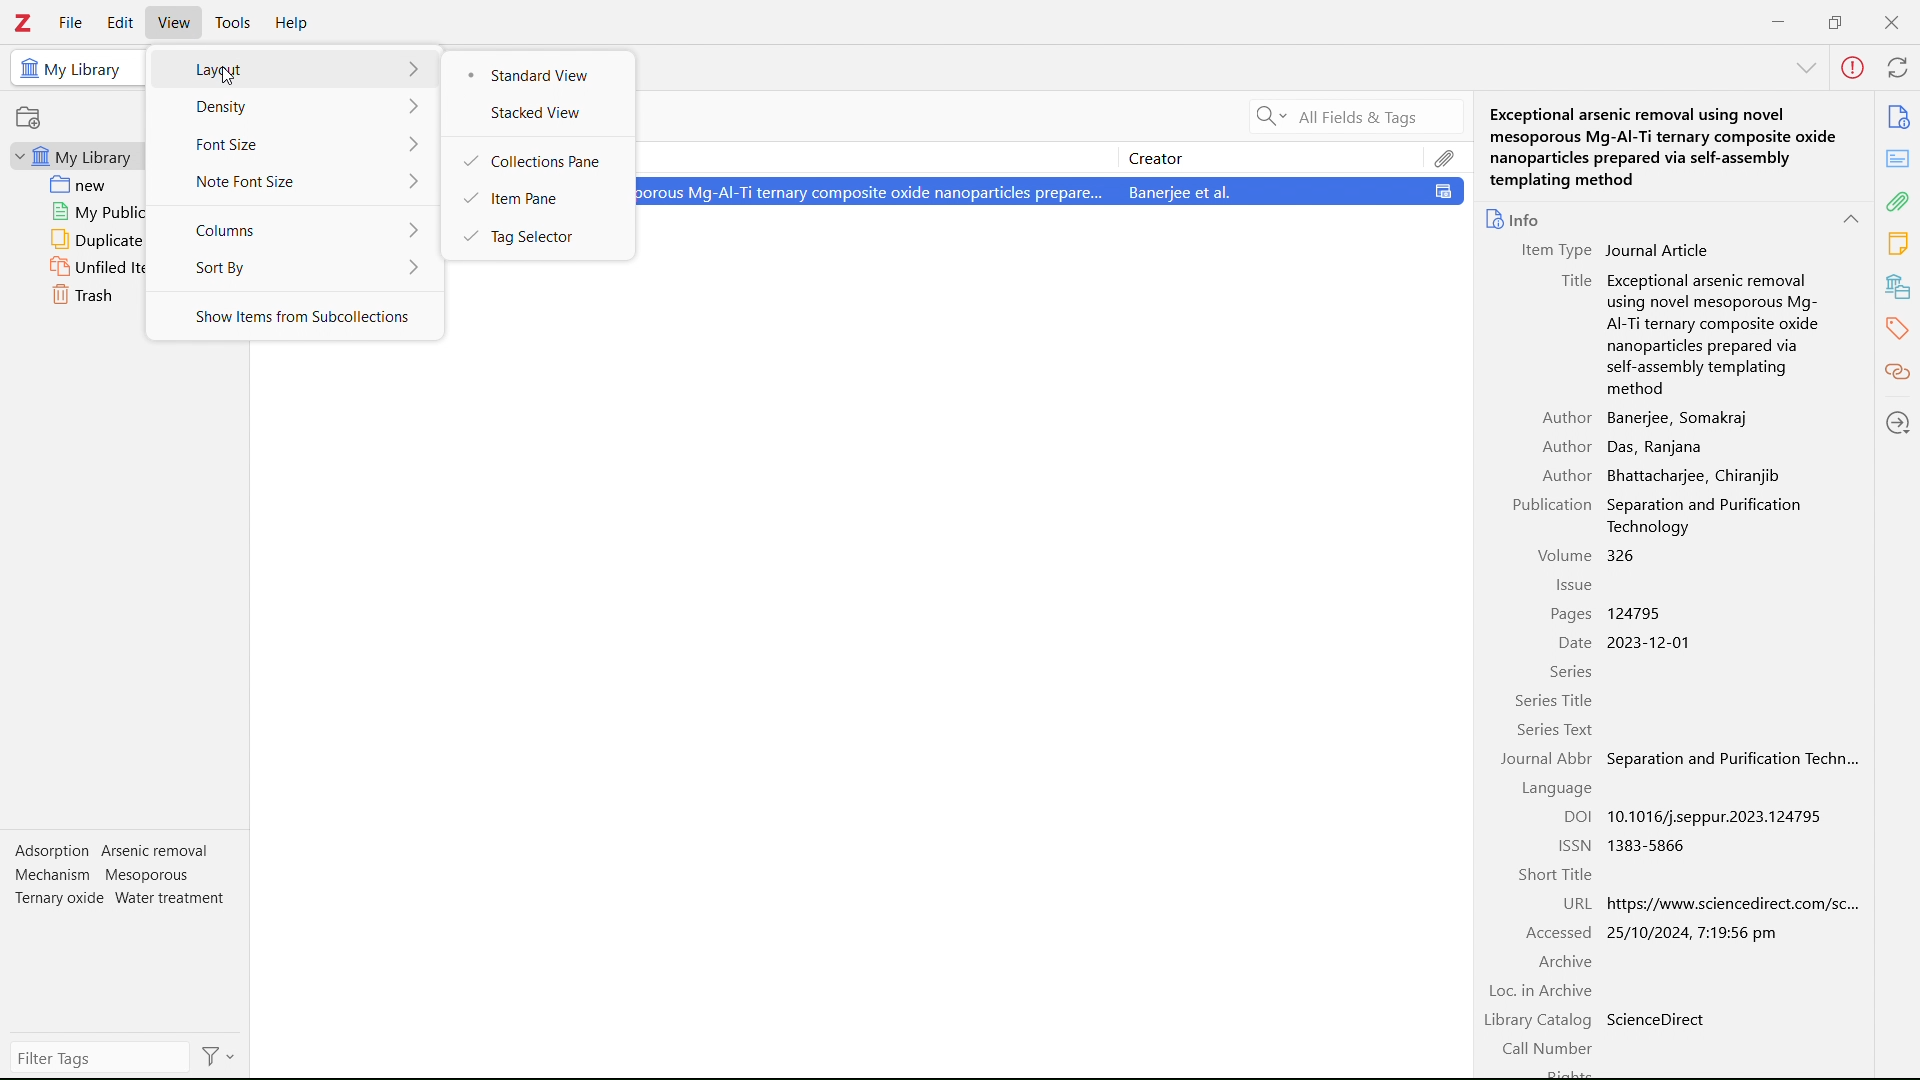 This screenshot has height=1080, width=1920. I want to click on unfiled items, so click(76, 268).